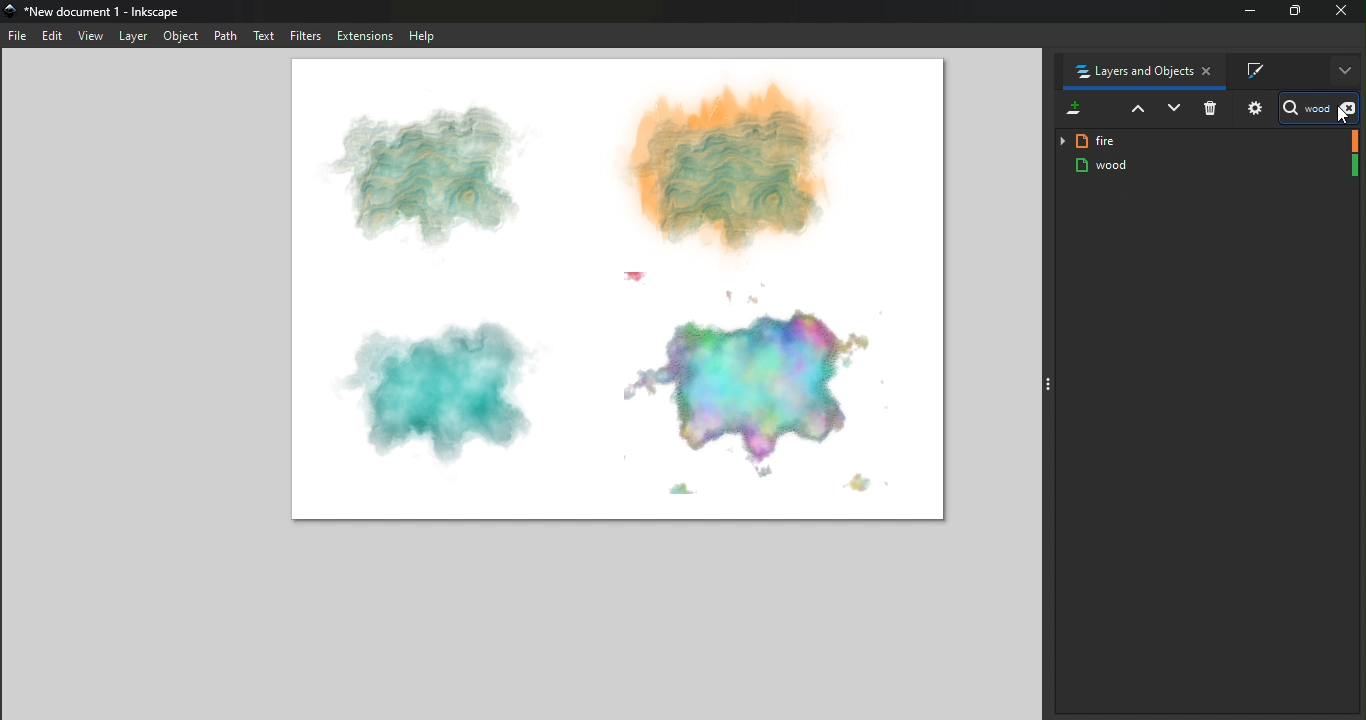 The width and height of the screenshot is (1366, 720). Describe the element at coordinates (1294, 10) in the screenshot. I see `Maximize` at that location.